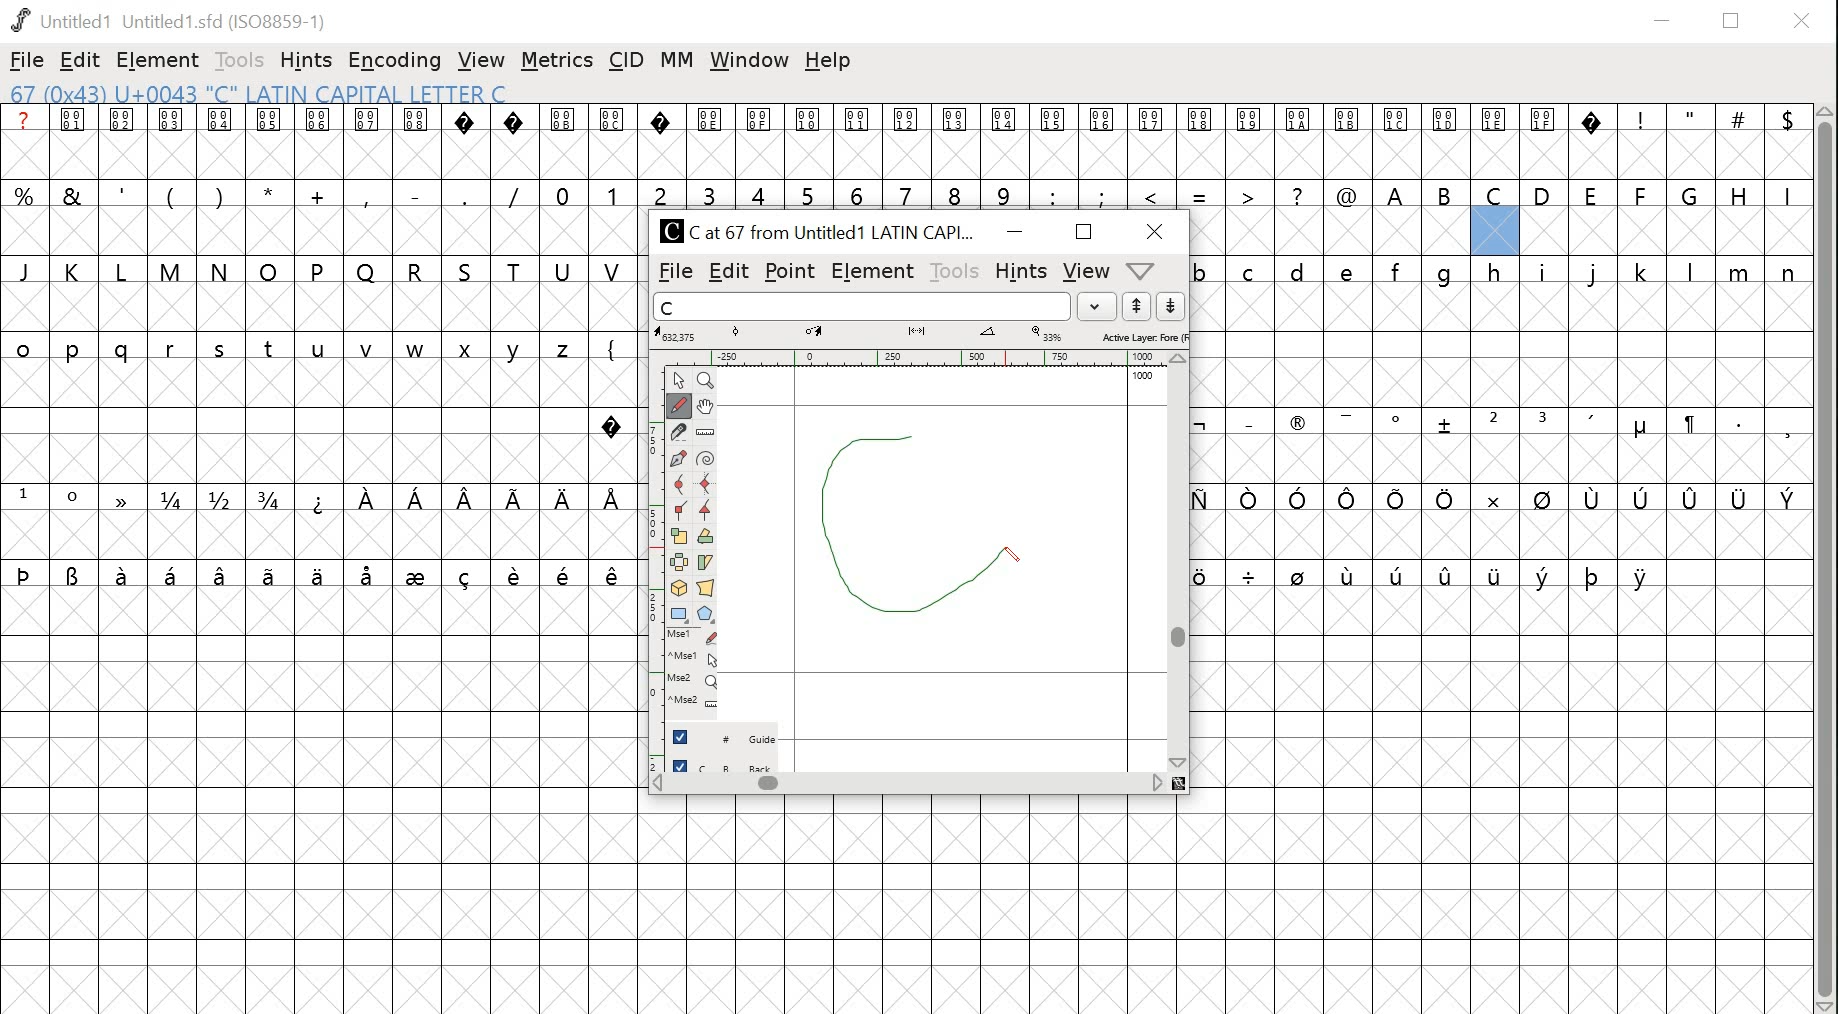 The width and height of the screenshot is (1838, 1014). I want to click on help, so click(829, 62).